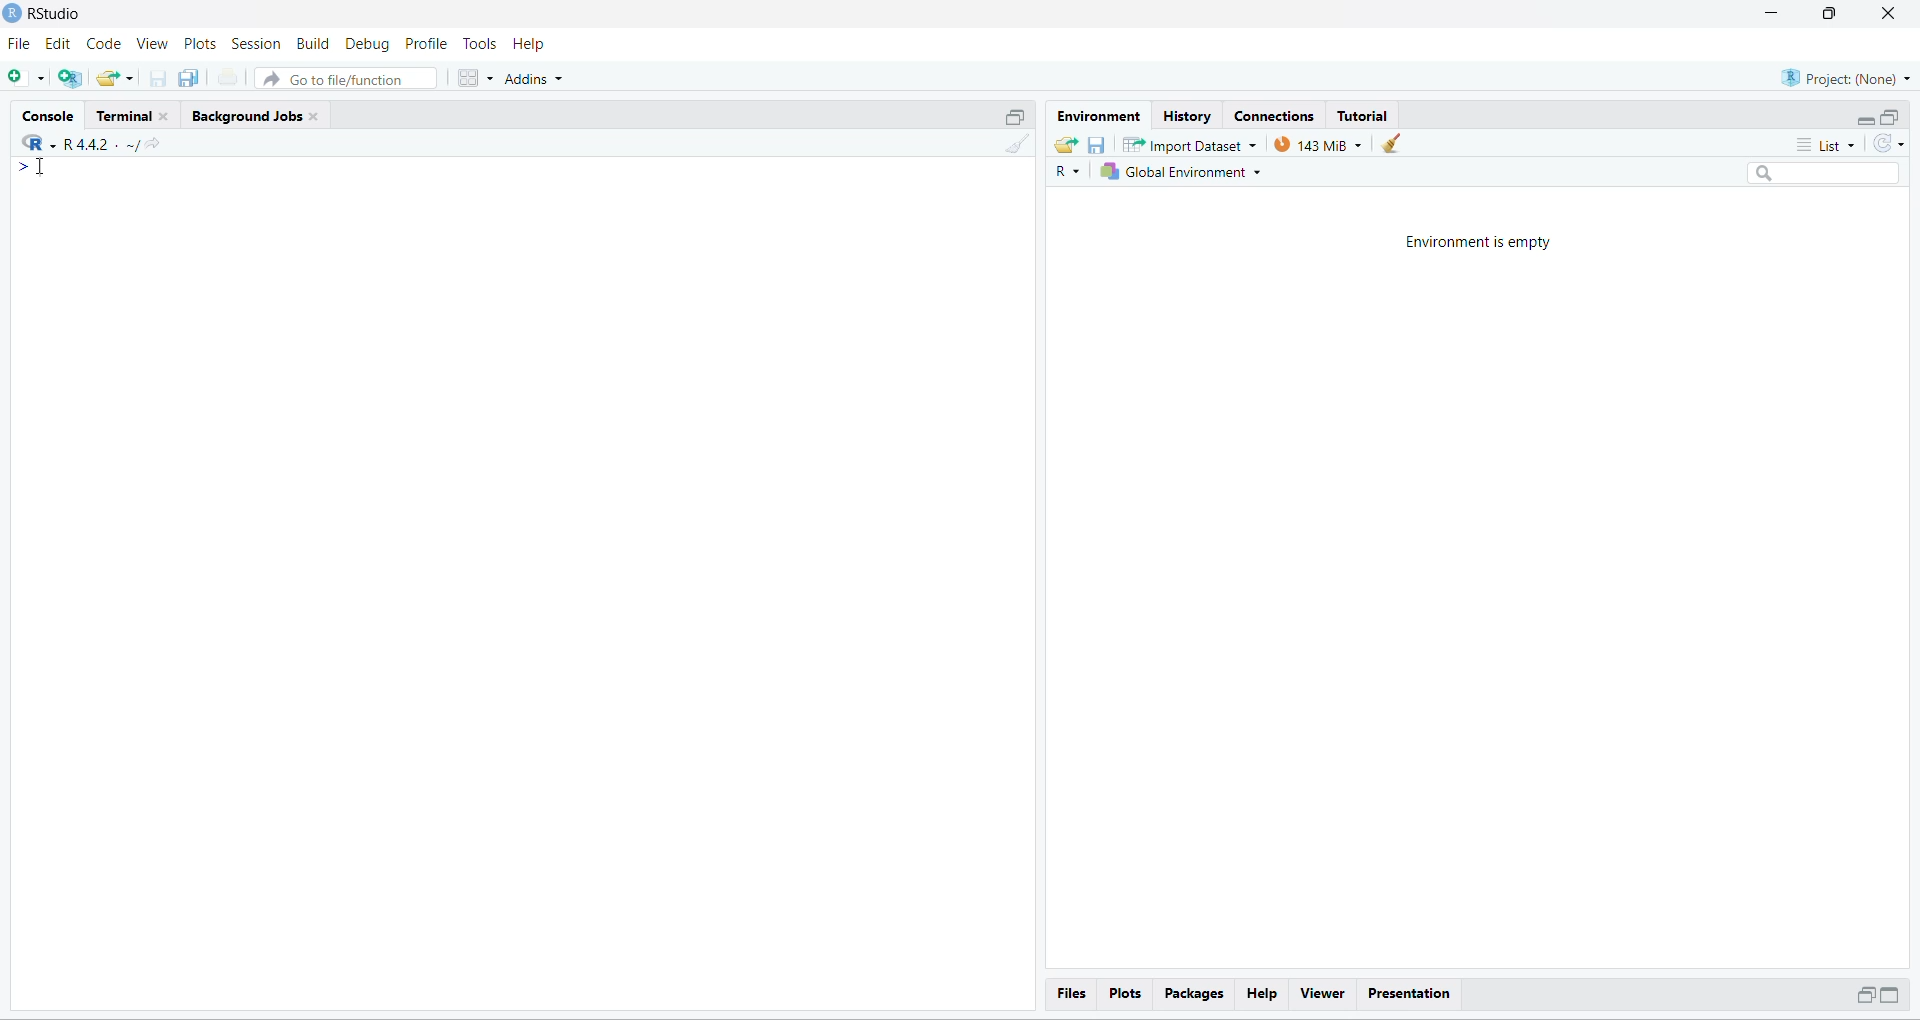 This screenshot has width=1920, height=1020. What do you see at coordinates (124, 115) in the screenshot?
I see `terminal` at bounding box center [124, 115].